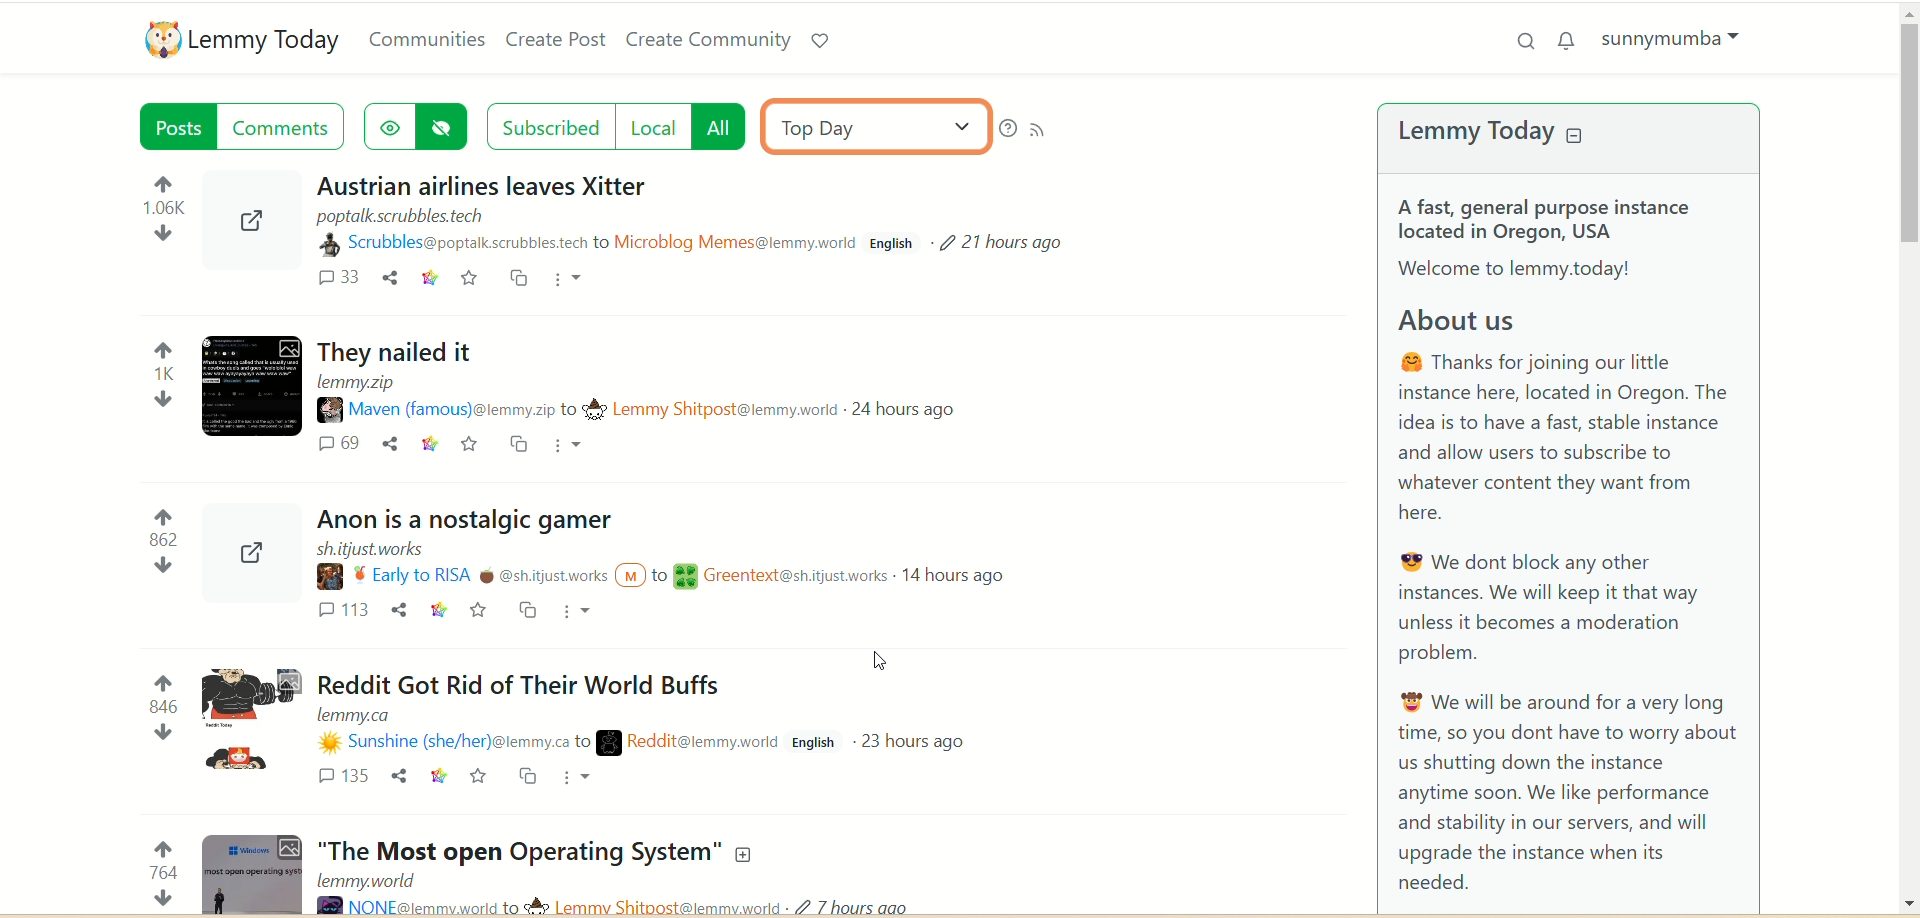 The width and height of the screenshot is (1920, 918). I want to click on show hidden posts, so click(389, 123).